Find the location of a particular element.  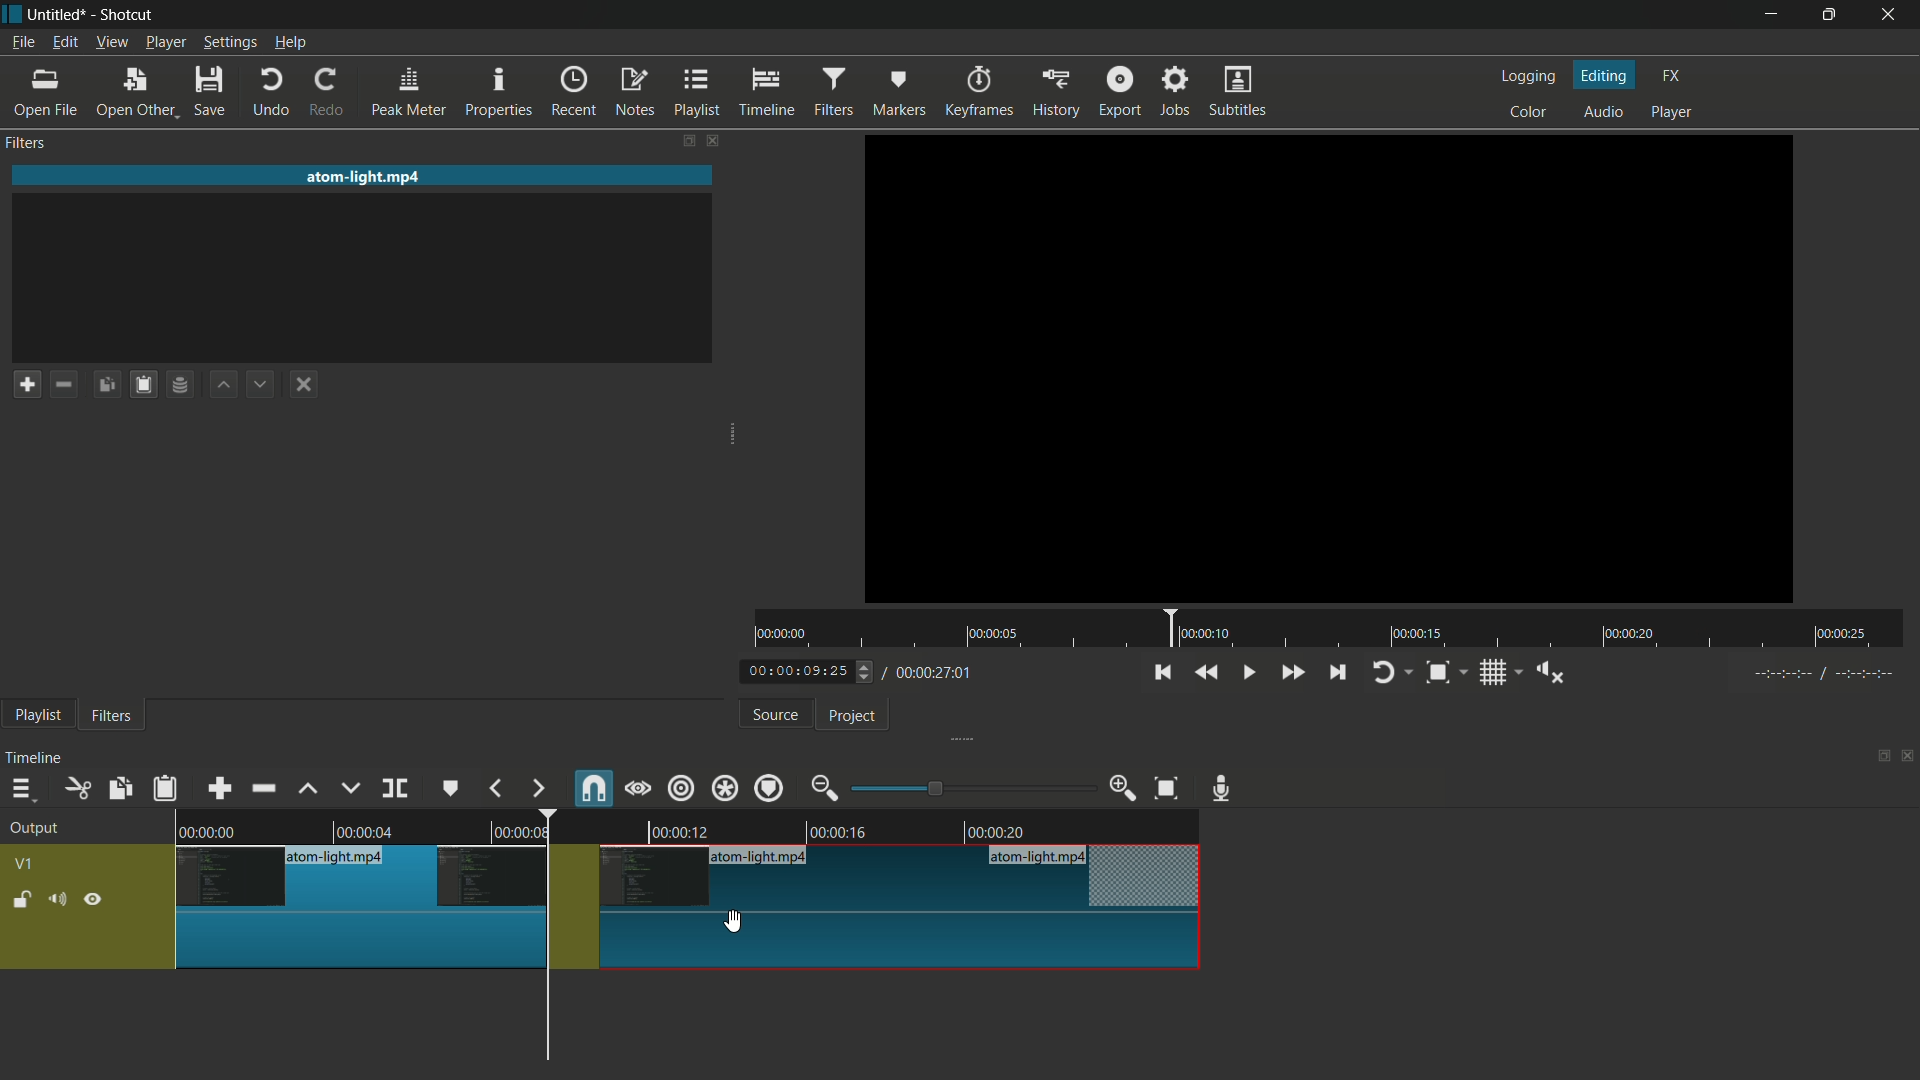

app name is located at coordinates (128, 15).